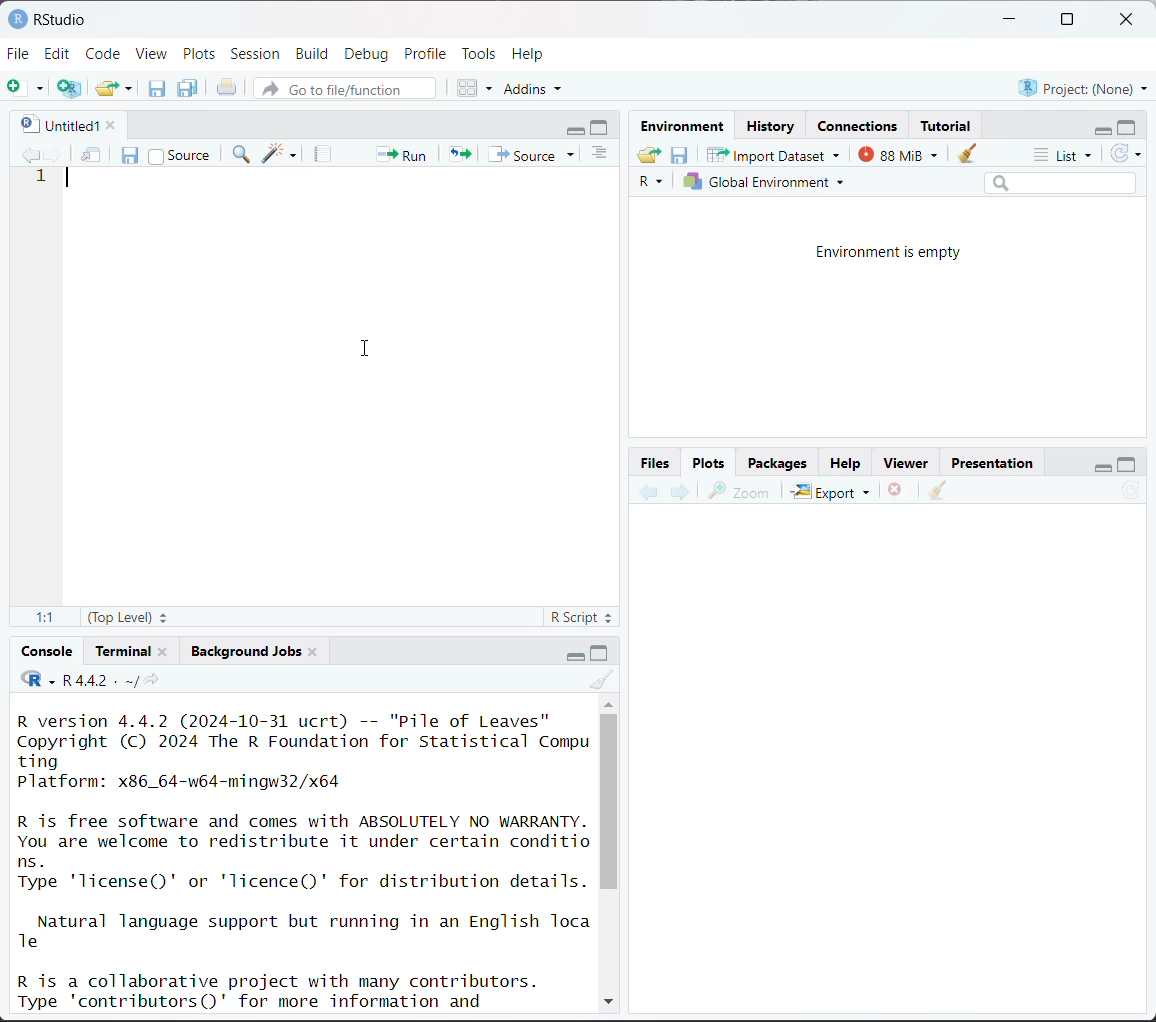 The width and height of the screenshot is (1156, 1022). Describe the element at coordinates (131, 153) in the screenshot. I see `save current document` at that location.